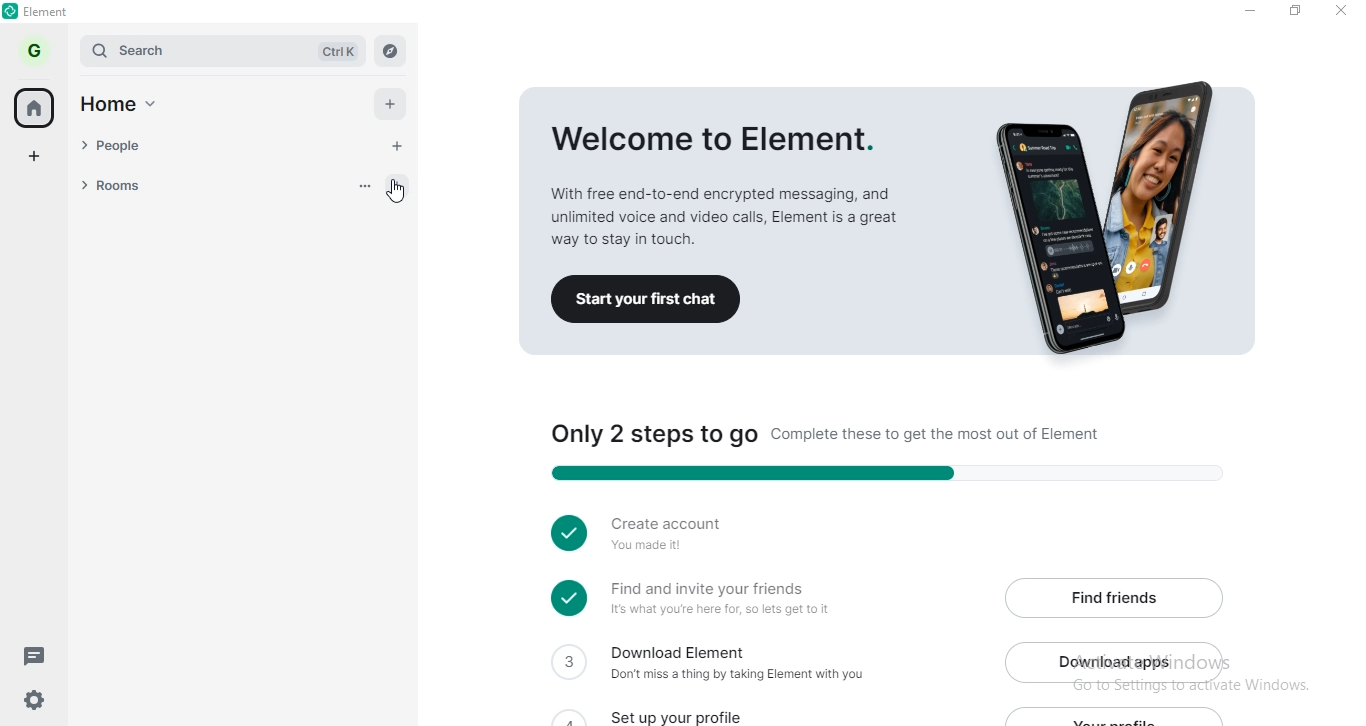 The image size is (1366, 726). Describe the element at coordinates (29, 704) in the screenshot. I see `settings` at that location.